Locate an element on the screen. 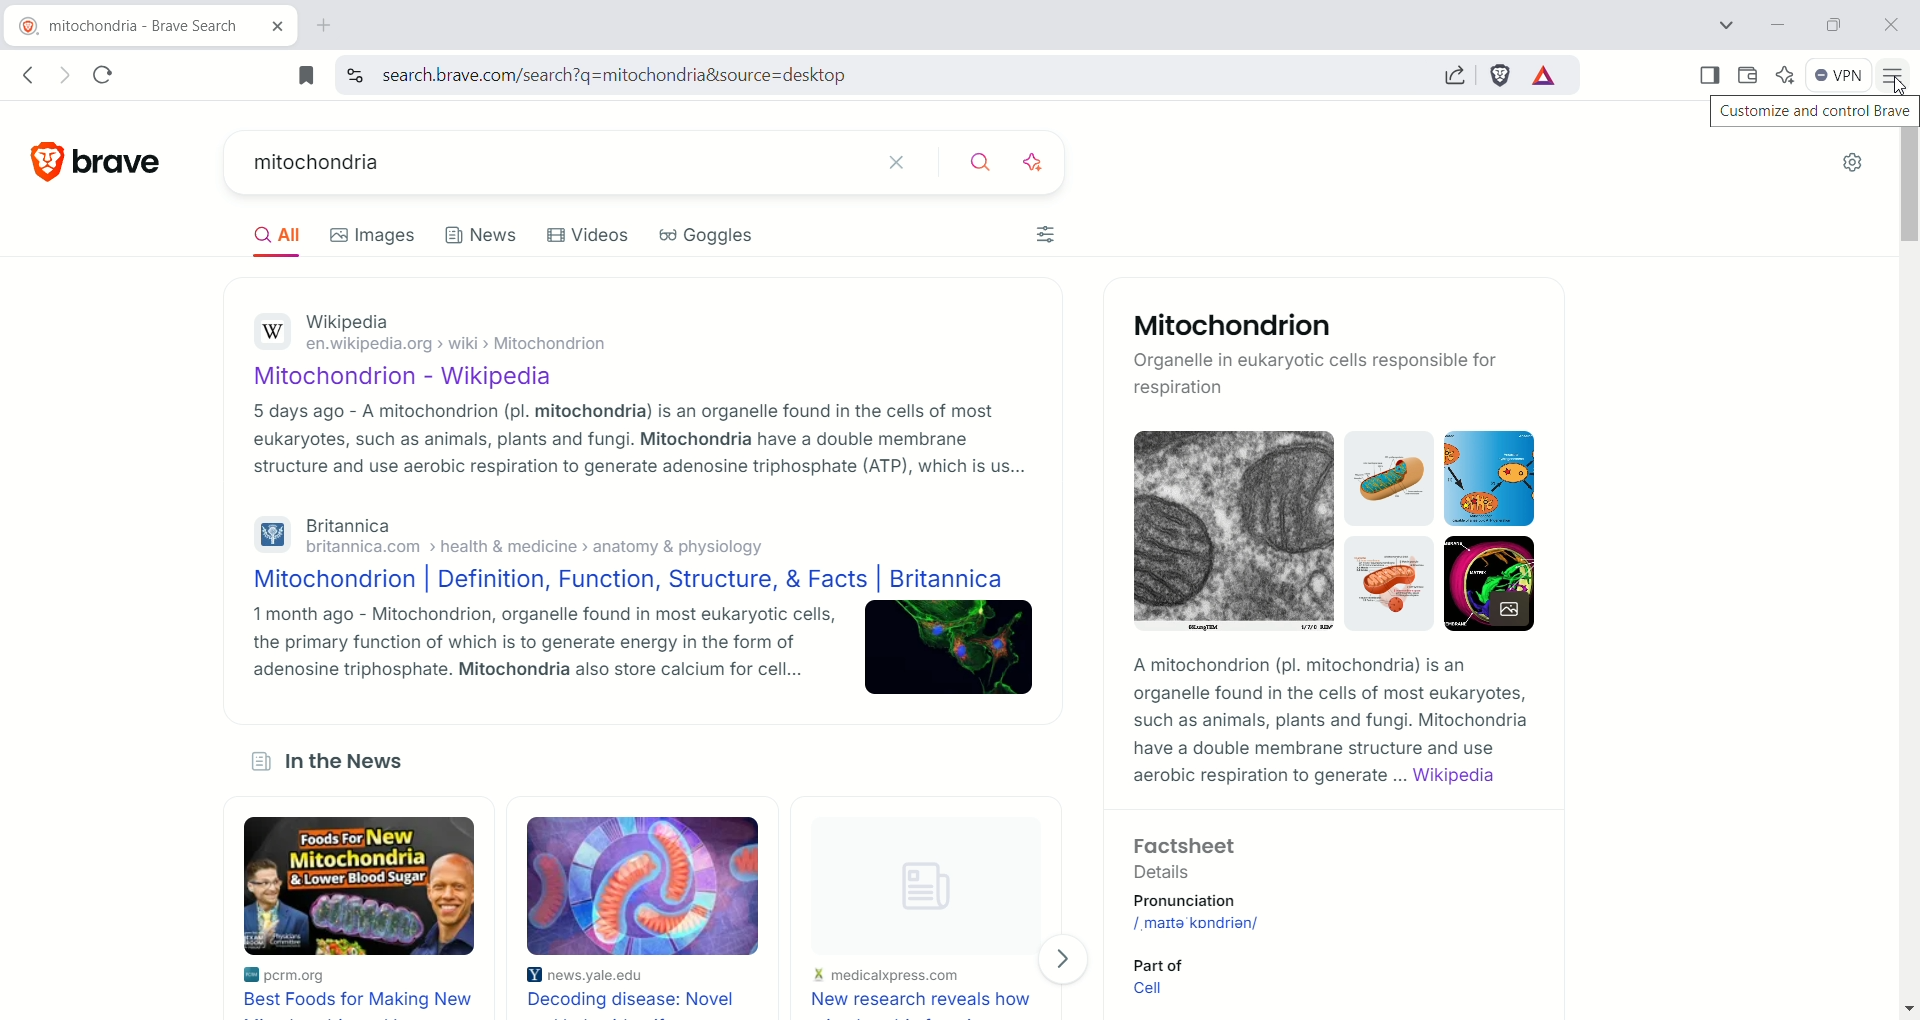  brave logo is located at coordinates (43, 160).